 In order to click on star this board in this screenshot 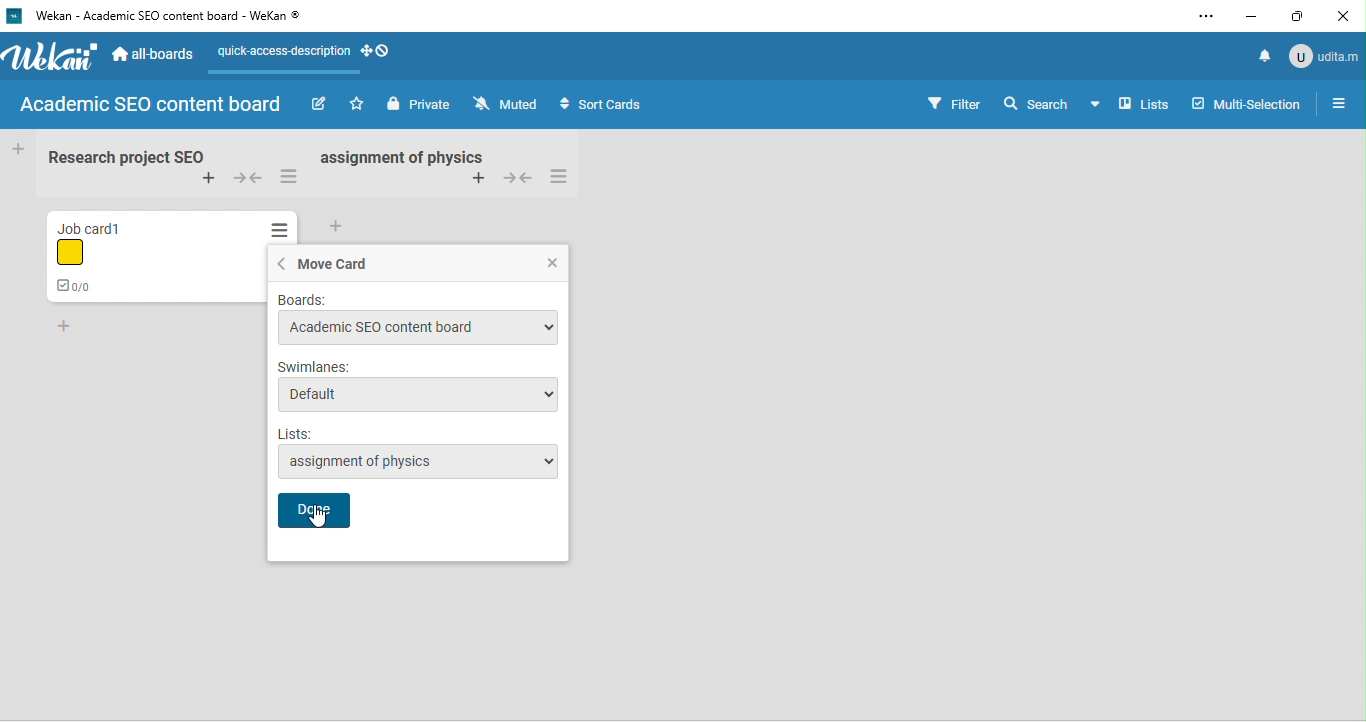, I will do `click(359, 105)`.